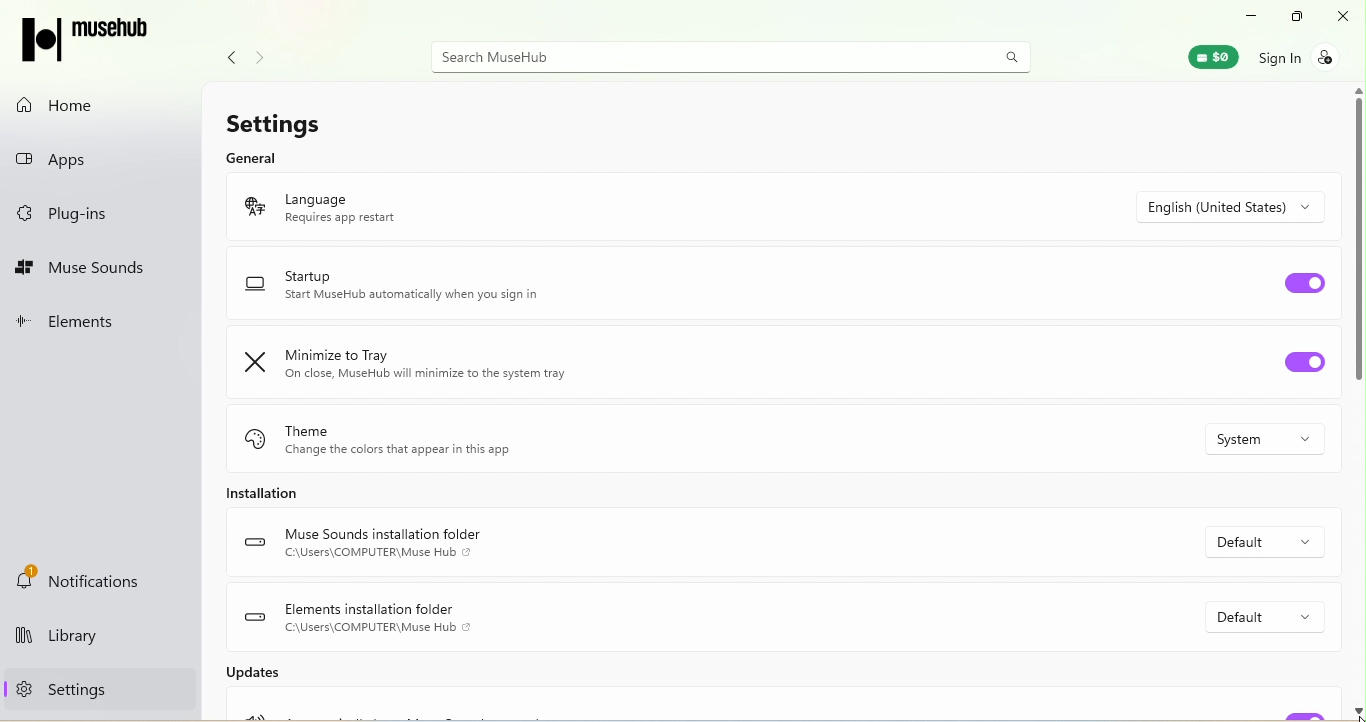  Describe the element at coordinates (308, 276) in the screenshot. I see `Startup` at that location.